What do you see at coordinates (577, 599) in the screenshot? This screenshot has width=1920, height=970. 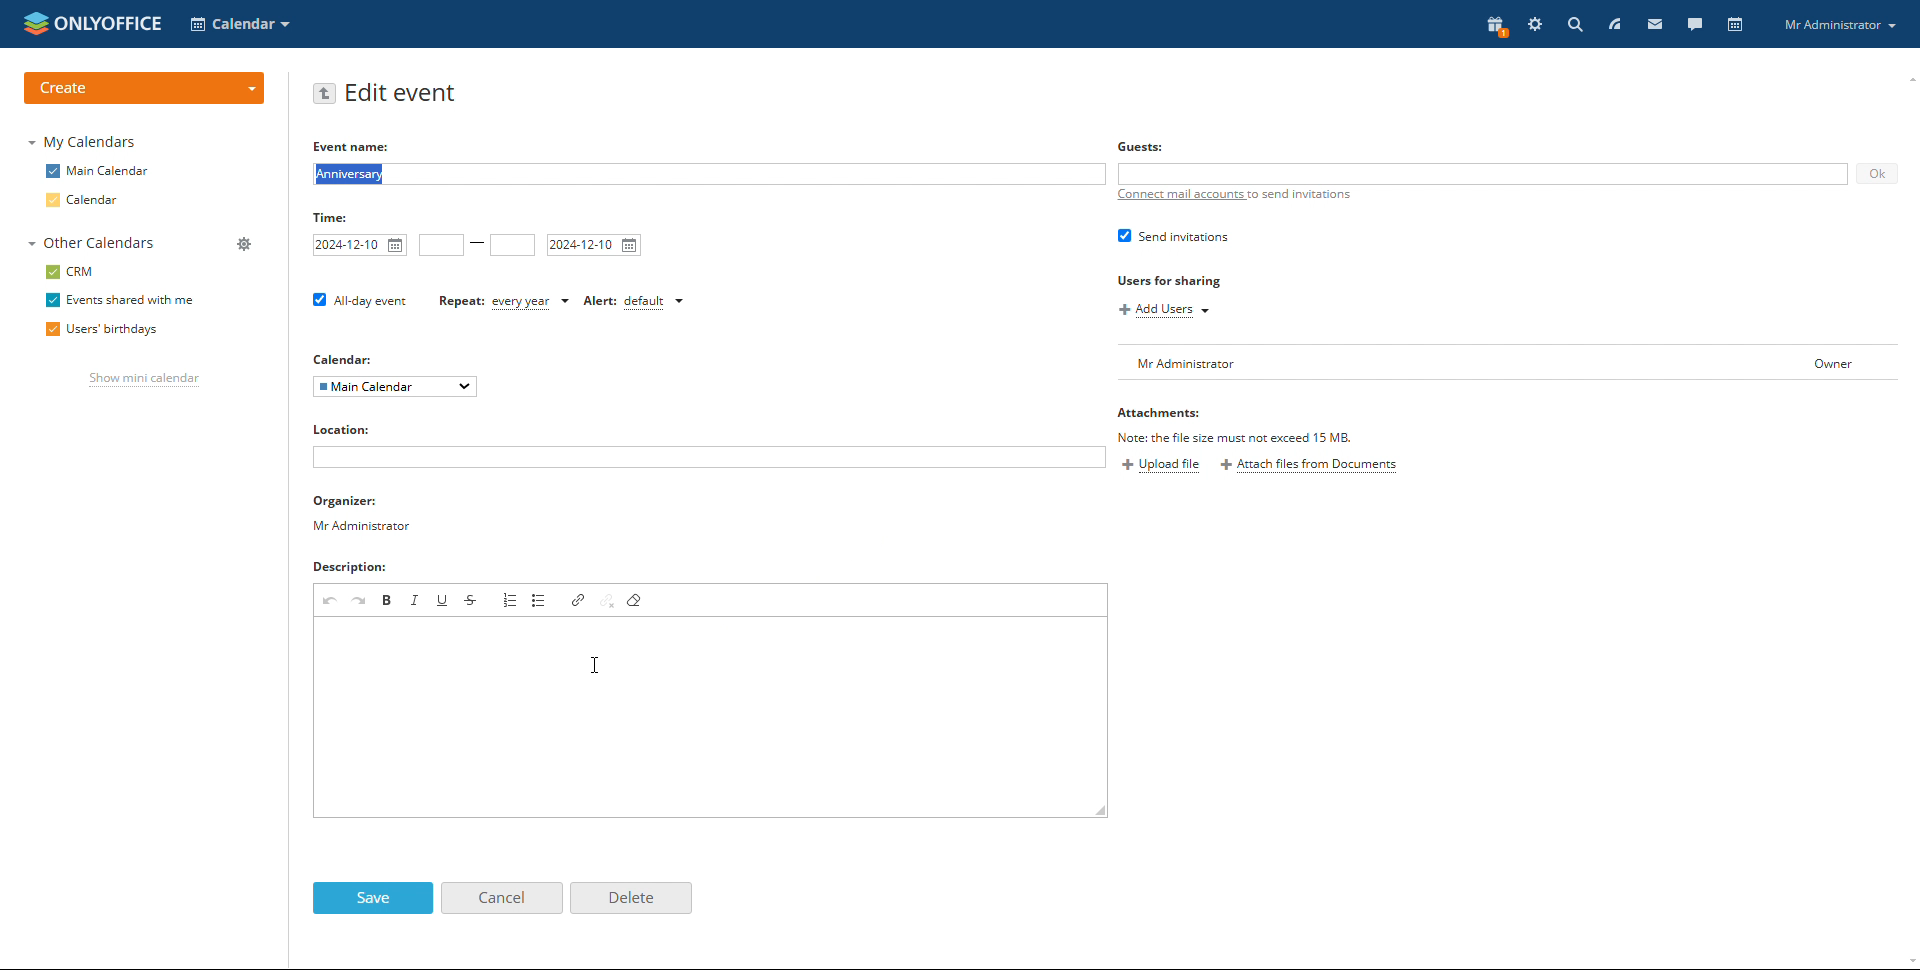 I see `link` at bounding box center [577, 599].